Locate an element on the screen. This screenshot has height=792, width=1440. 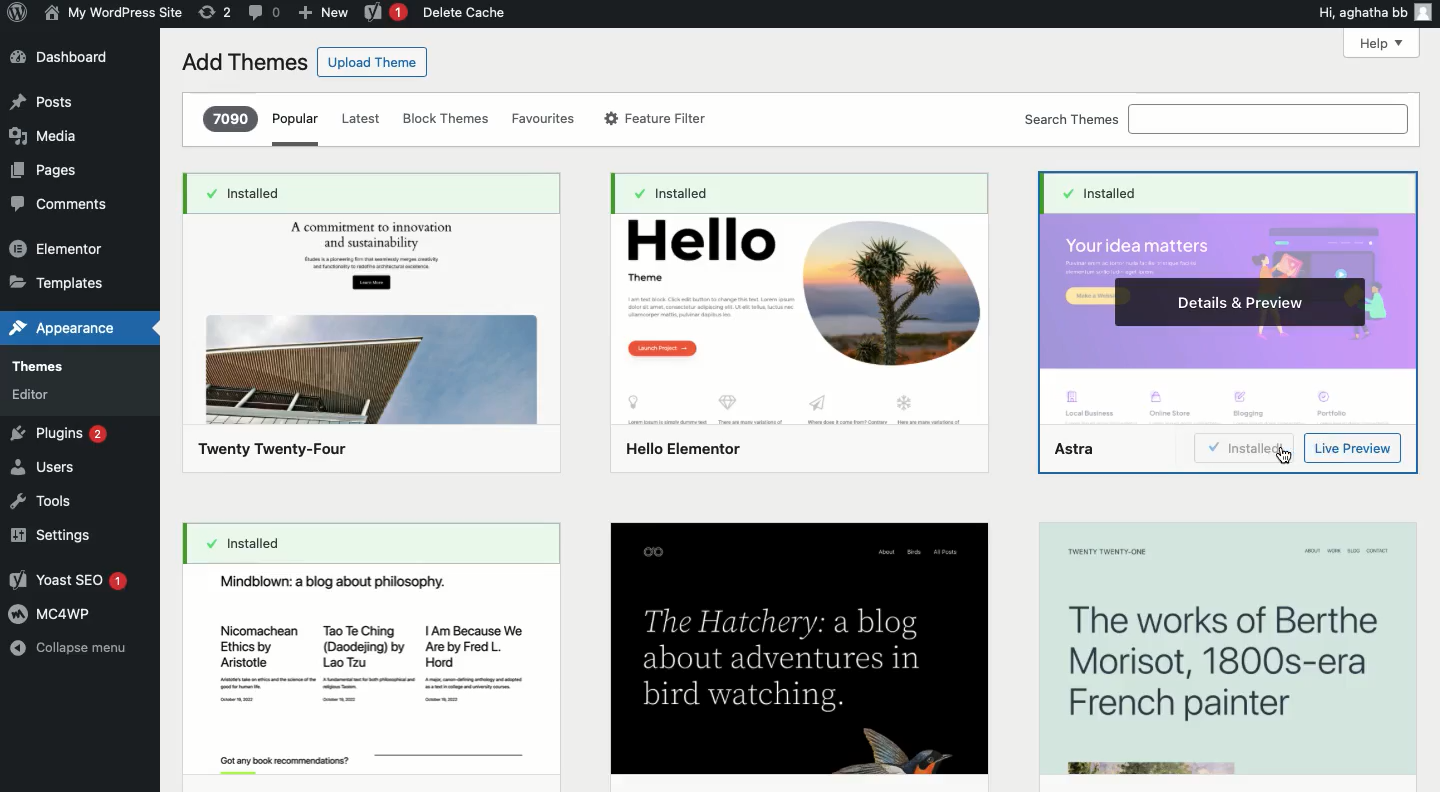
Preview is located at coordinates (1349, 447).